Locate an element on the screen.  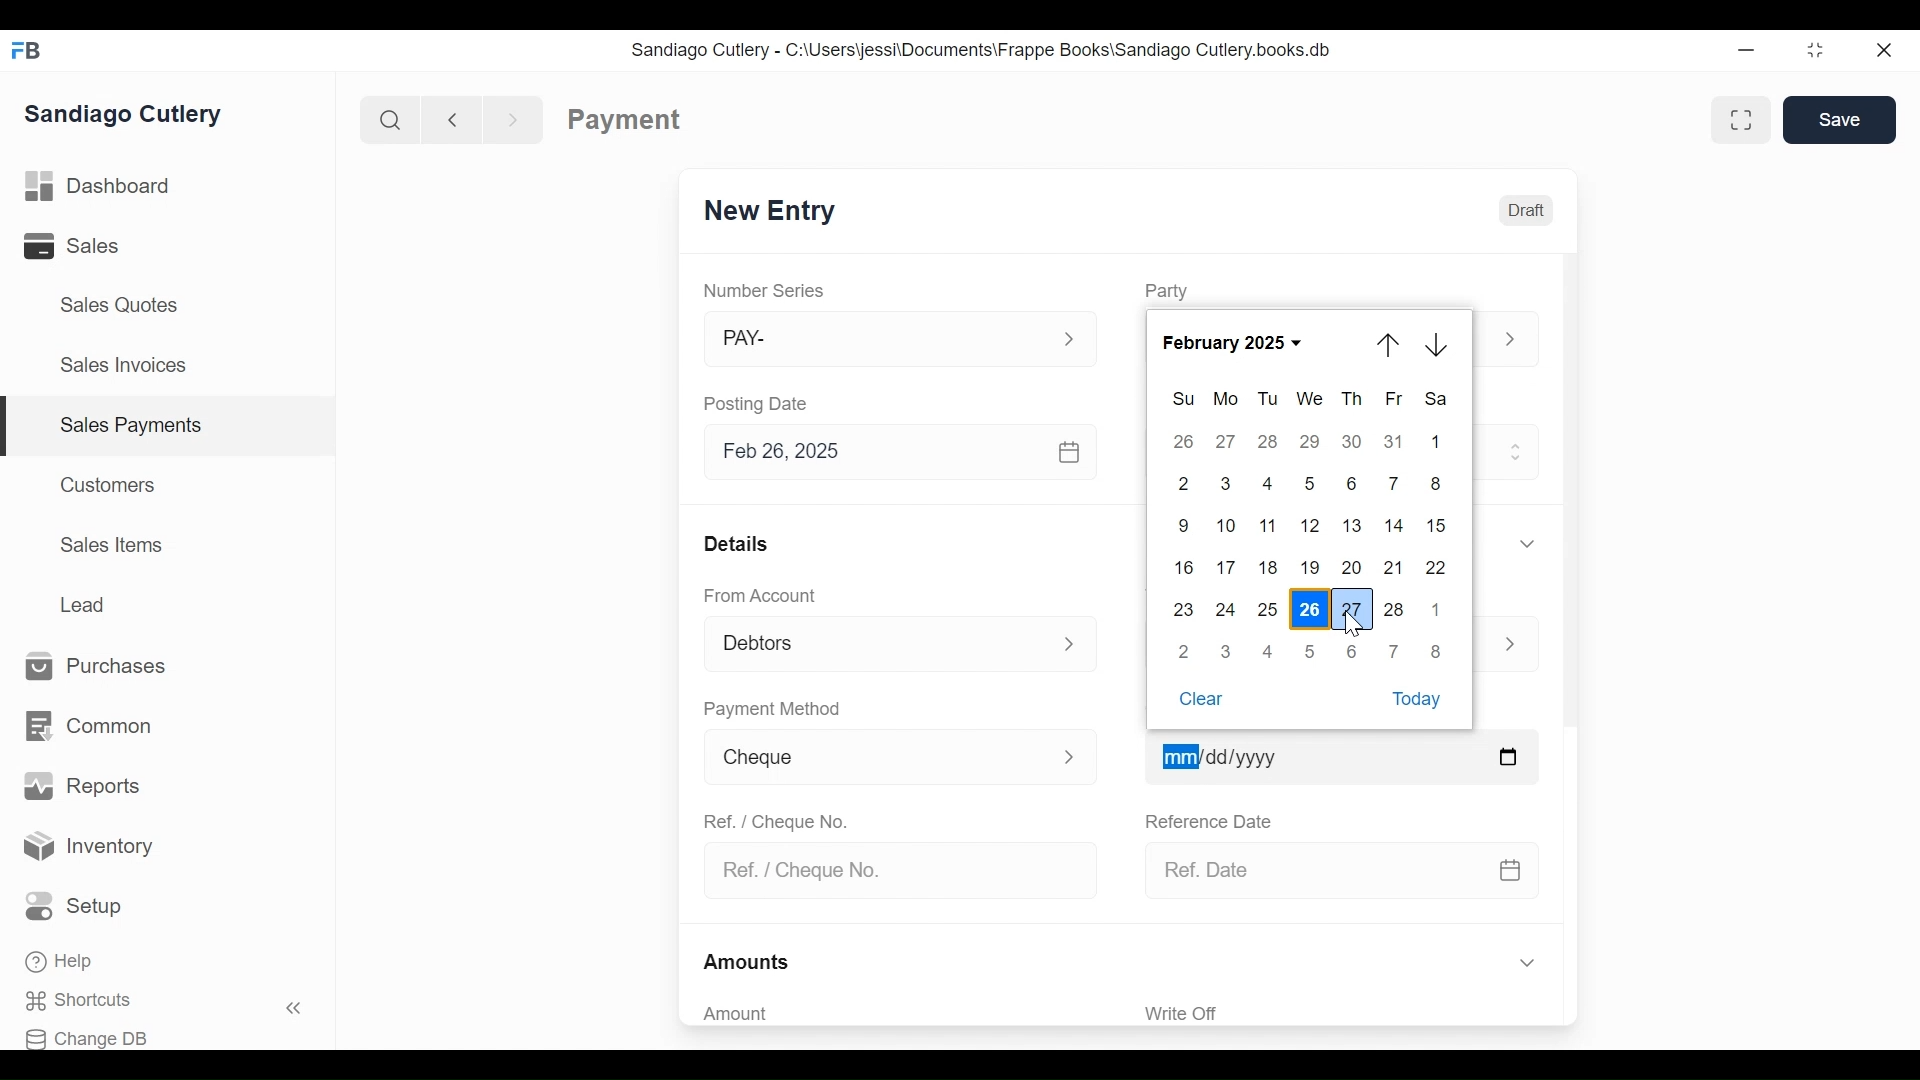
8 is located at coordinates (1436, 653).